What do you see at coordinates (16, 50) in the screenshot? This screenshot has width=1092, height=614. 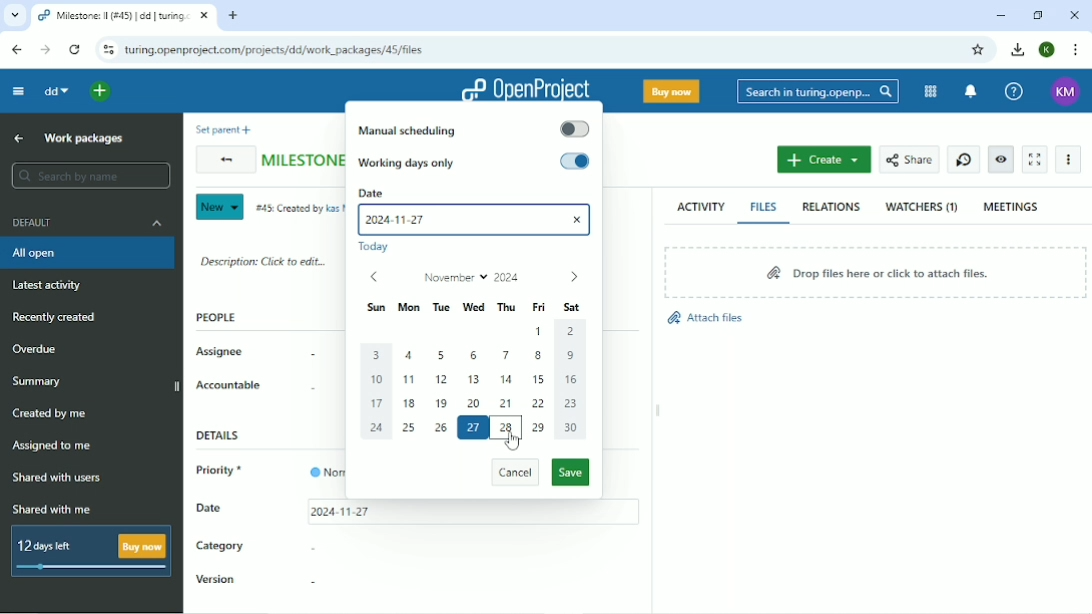 I see `Back` at bounding box center [16, 50].